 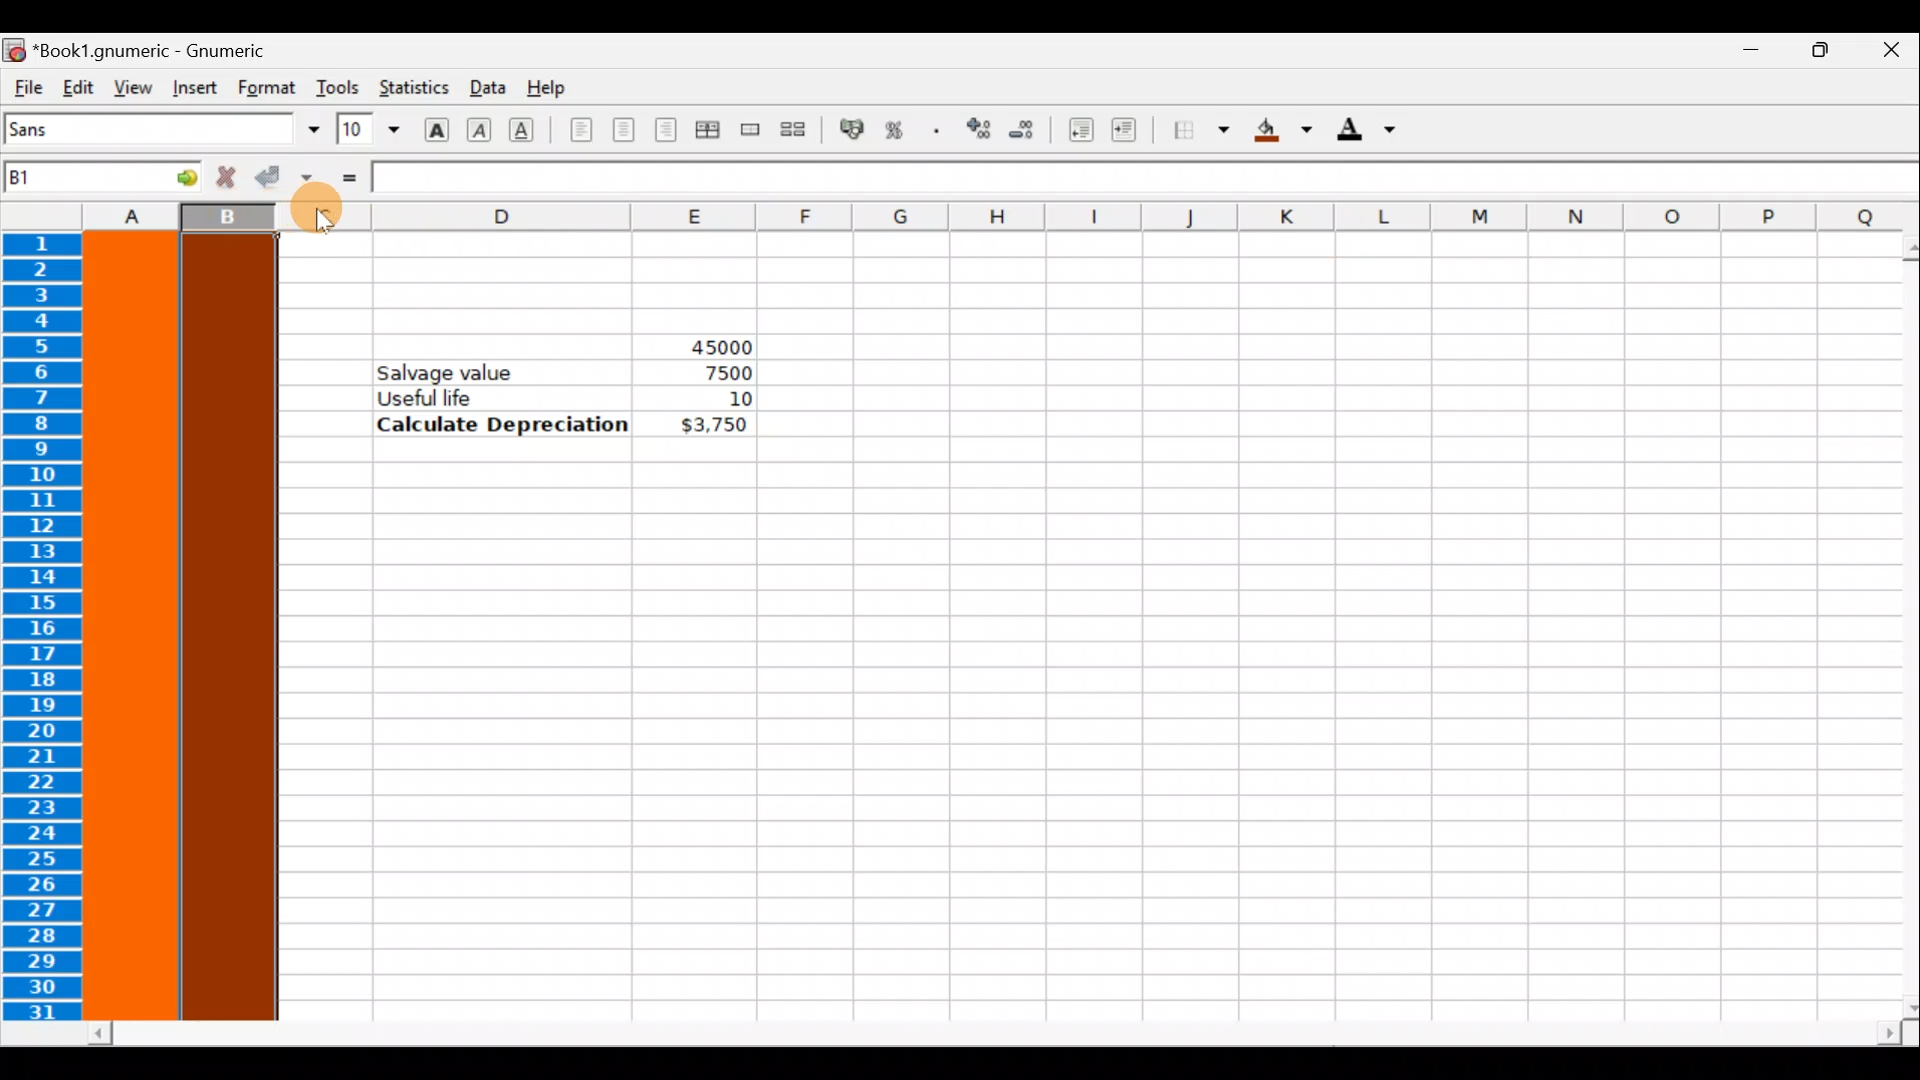 What do you see at coordinates (1741, 56) in the screenshot?
I see `Minimize` at bounding box center [1741, 56].